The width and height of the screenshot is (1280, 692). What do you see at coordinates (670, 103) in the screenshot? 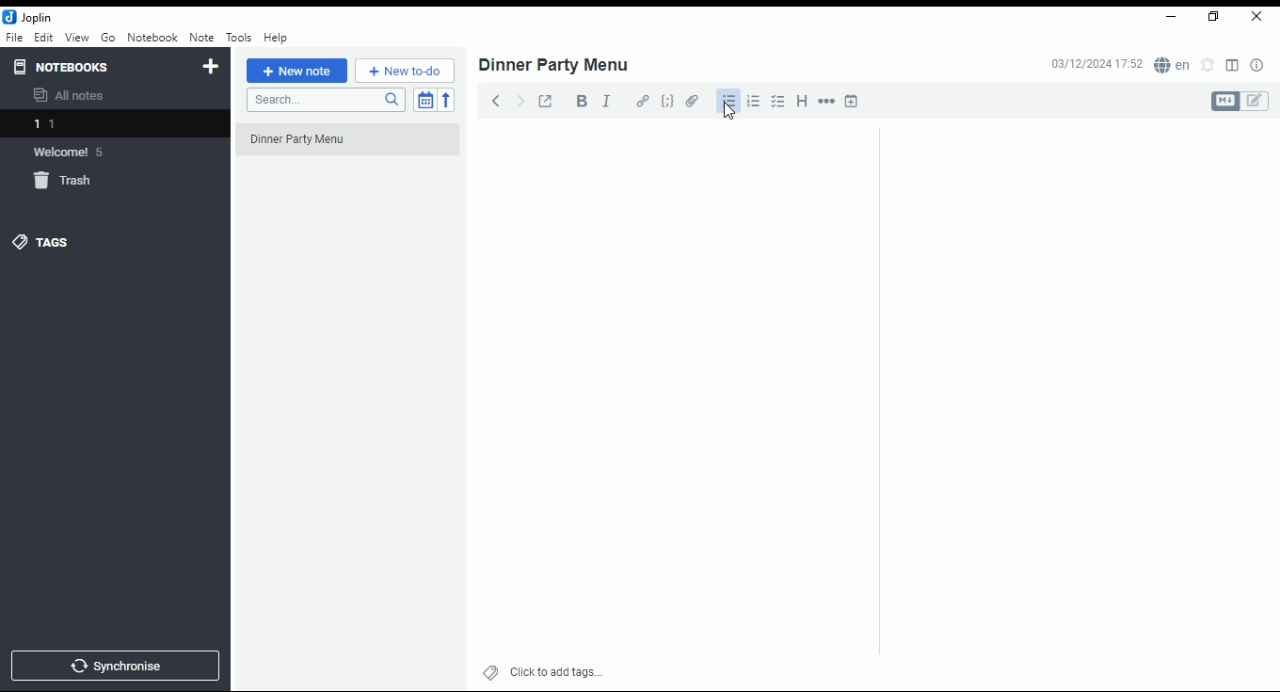
I see `code` at bounding box center [670, 103].